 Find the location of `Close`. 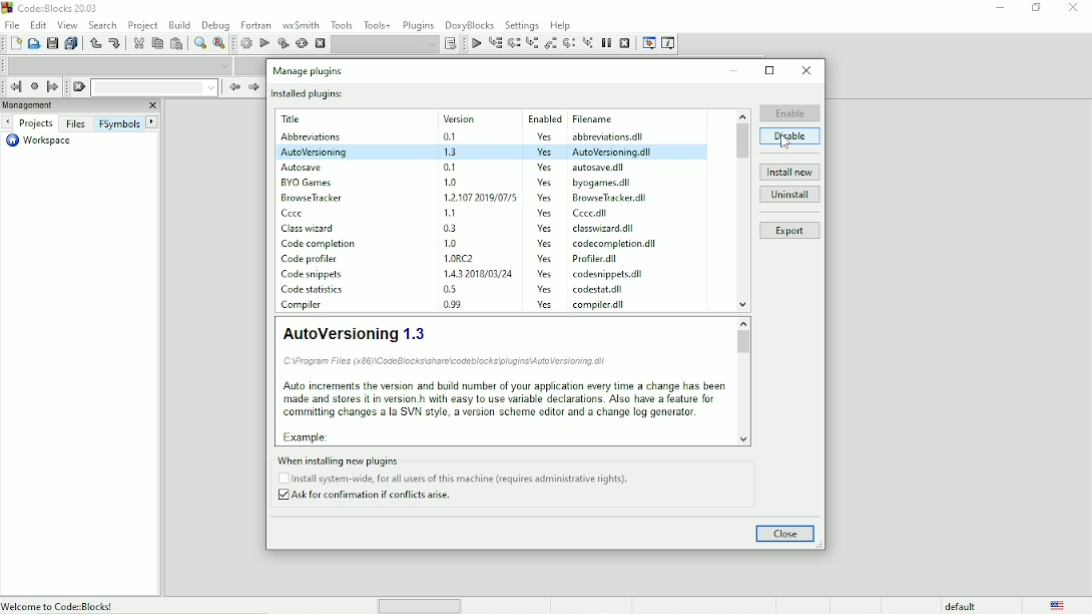

Close is located at coordinates (785, 534).